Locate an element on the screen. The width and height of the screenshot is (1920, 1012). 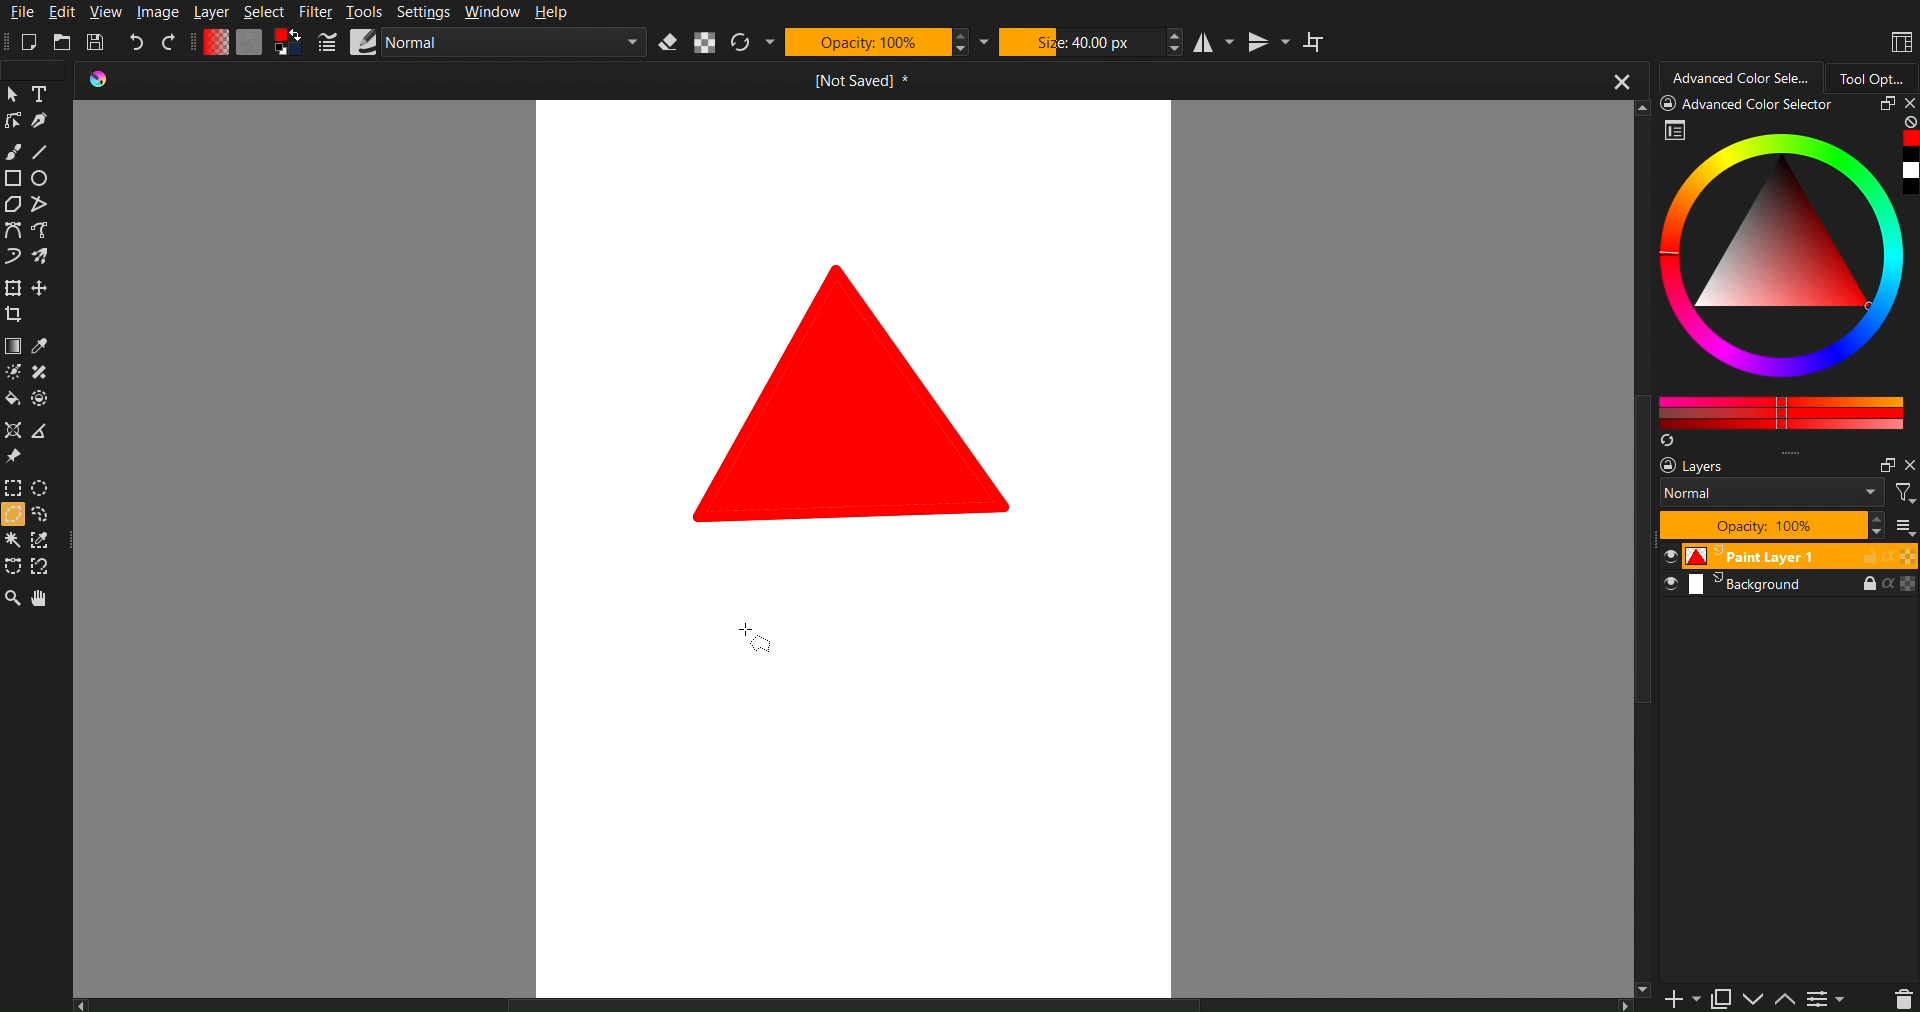
filler is located at coordinates (12, 401).